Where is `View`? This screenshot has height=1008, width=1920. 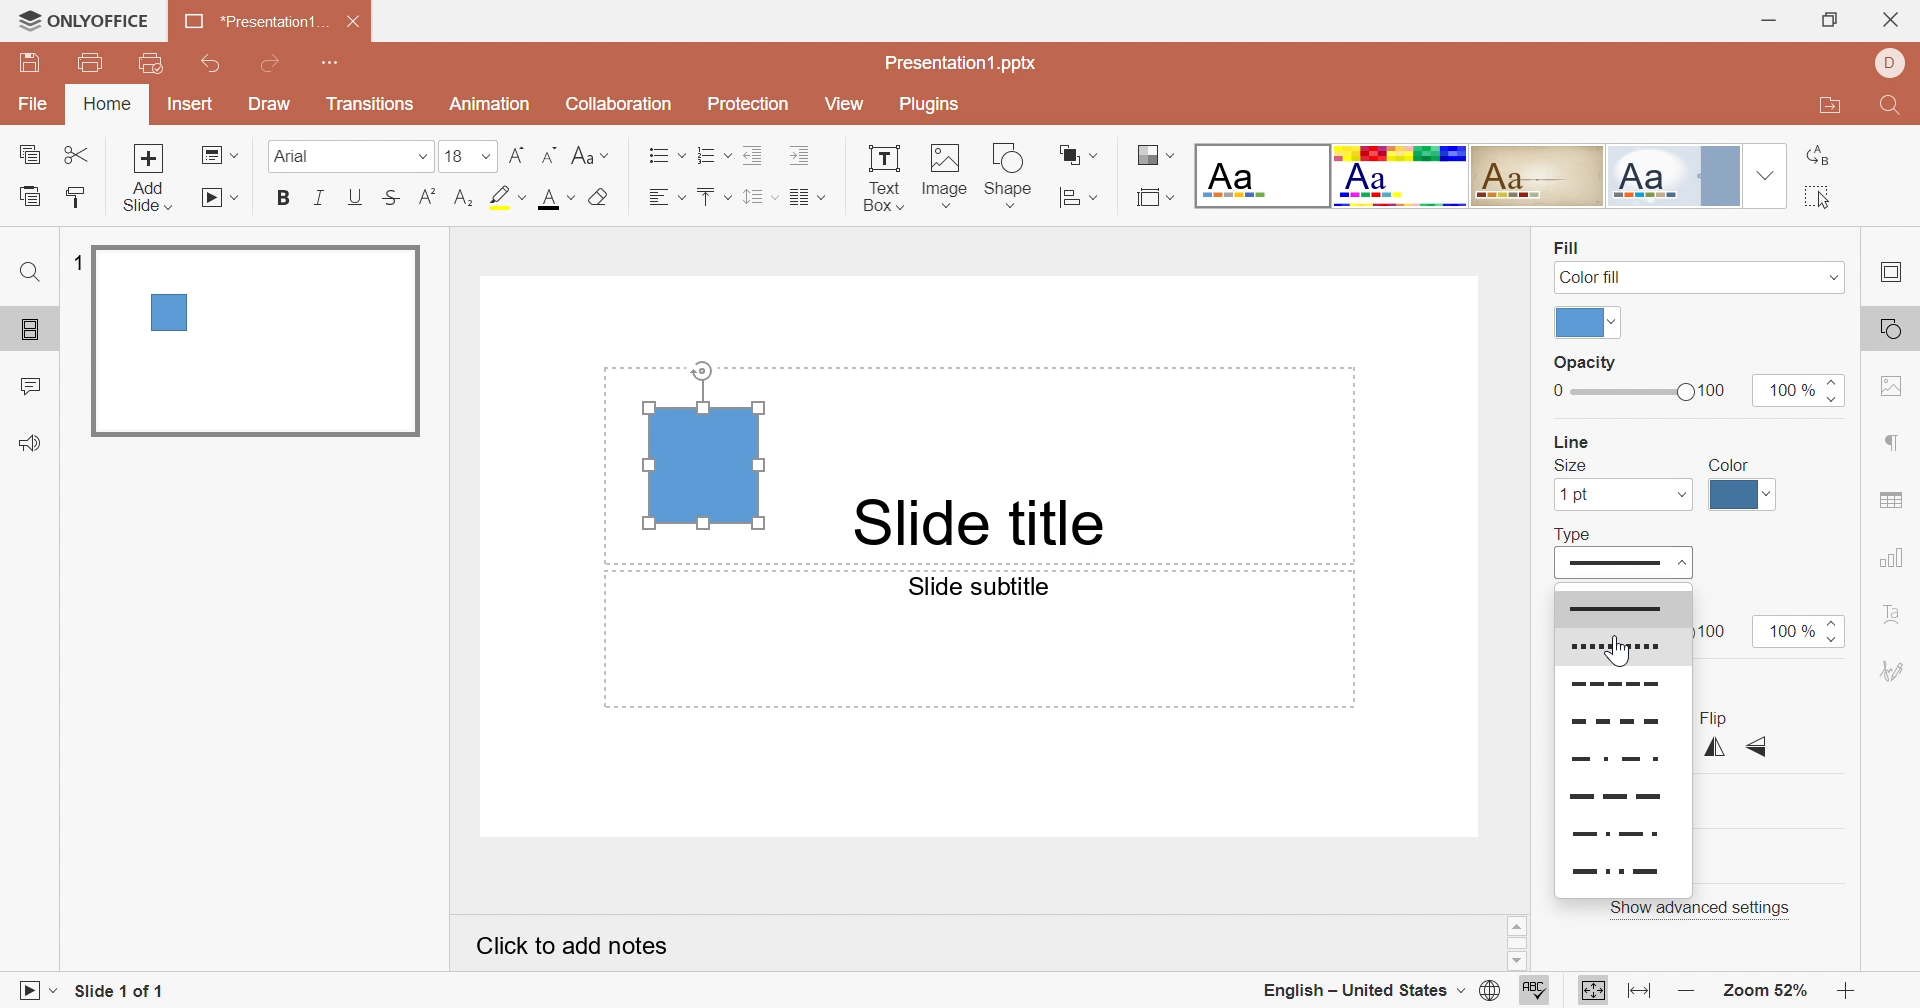 View is located at coordinates (850, 108).